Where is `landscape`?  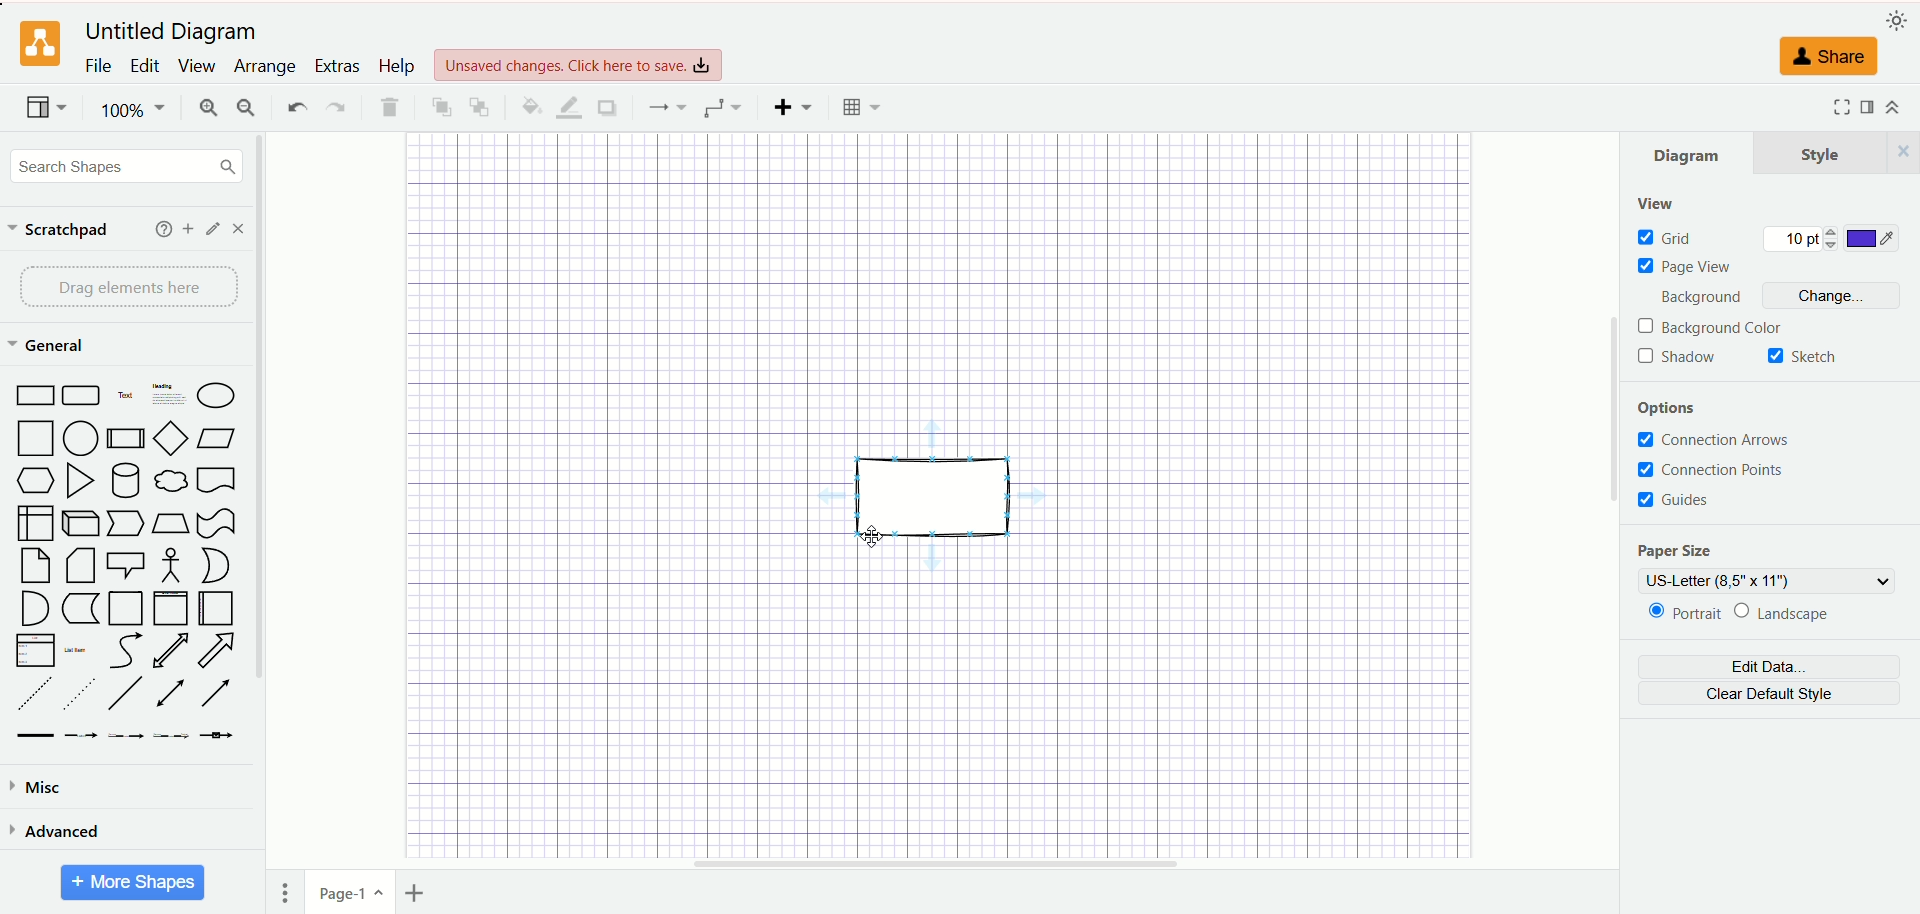
landscape is located at coordinates (1795, 612).